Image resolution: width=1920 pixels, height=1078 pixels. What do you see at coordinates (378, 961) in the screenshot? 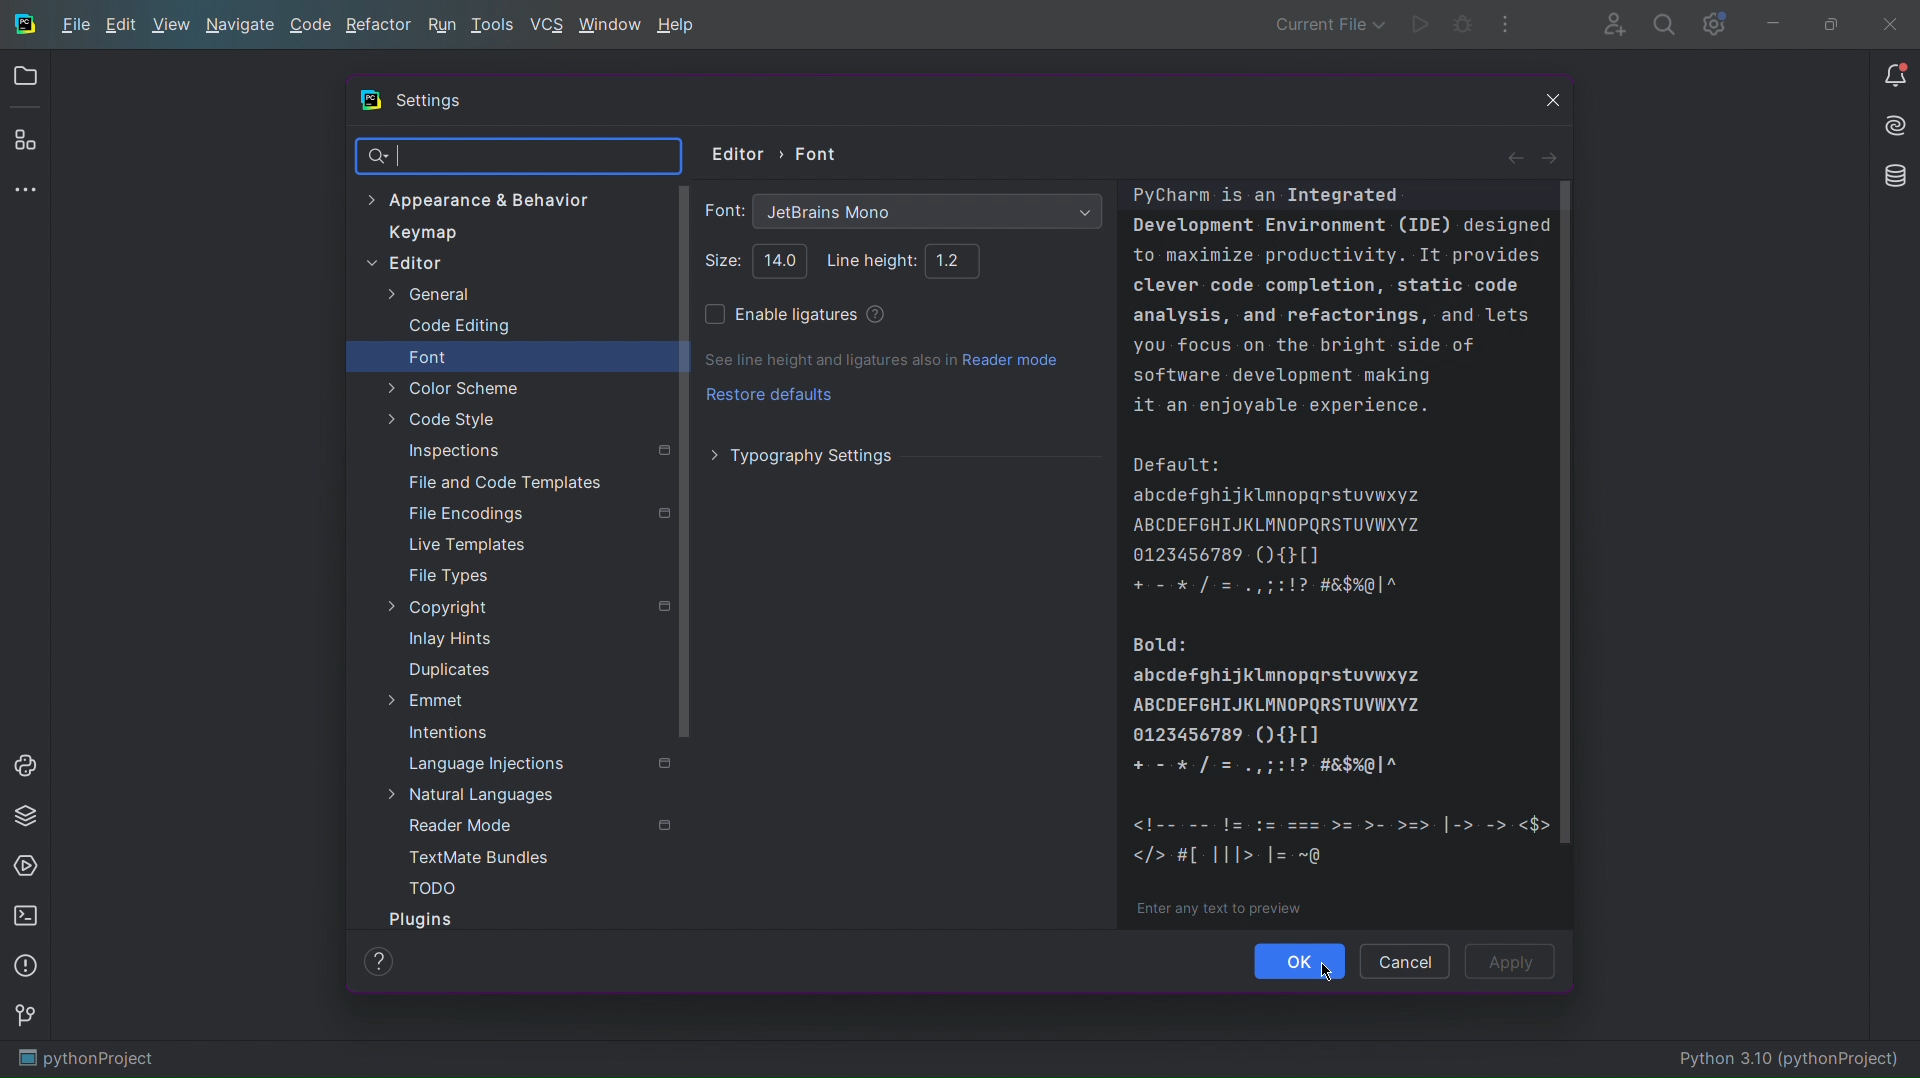
I see `Help` at bounding box center [378, 961].